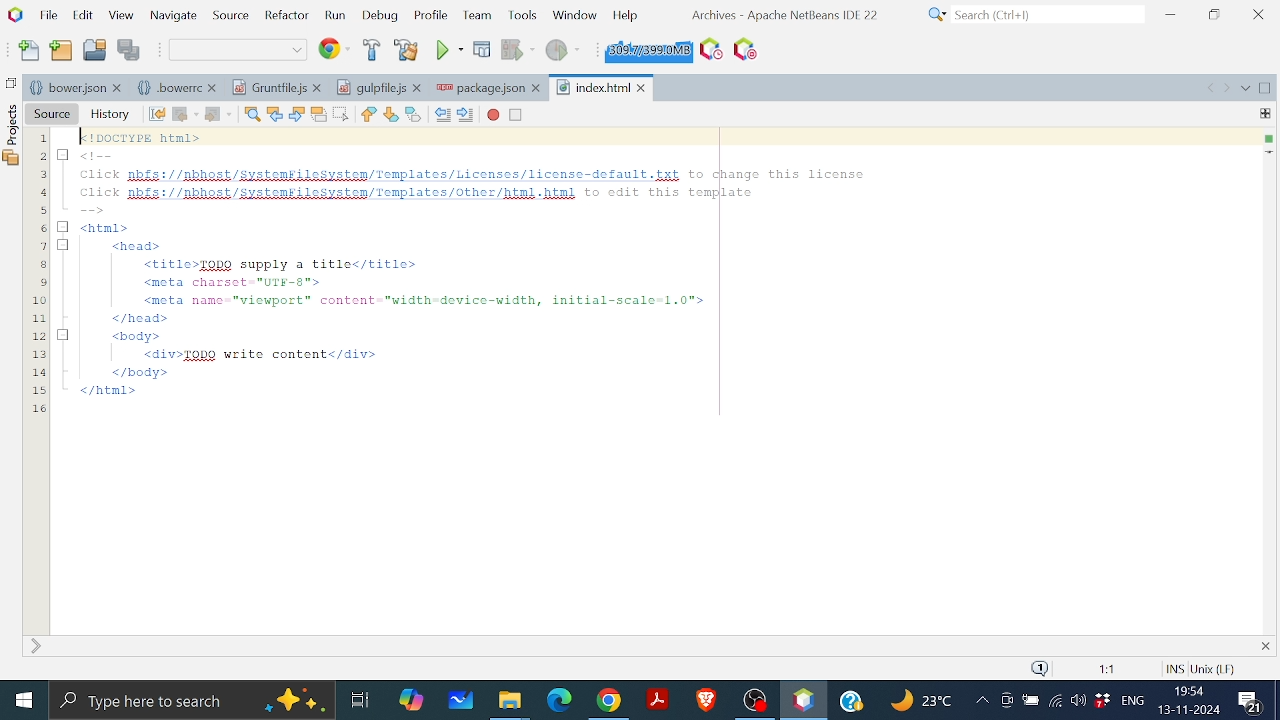  I want to click on Google chrome, so click(611, 700).